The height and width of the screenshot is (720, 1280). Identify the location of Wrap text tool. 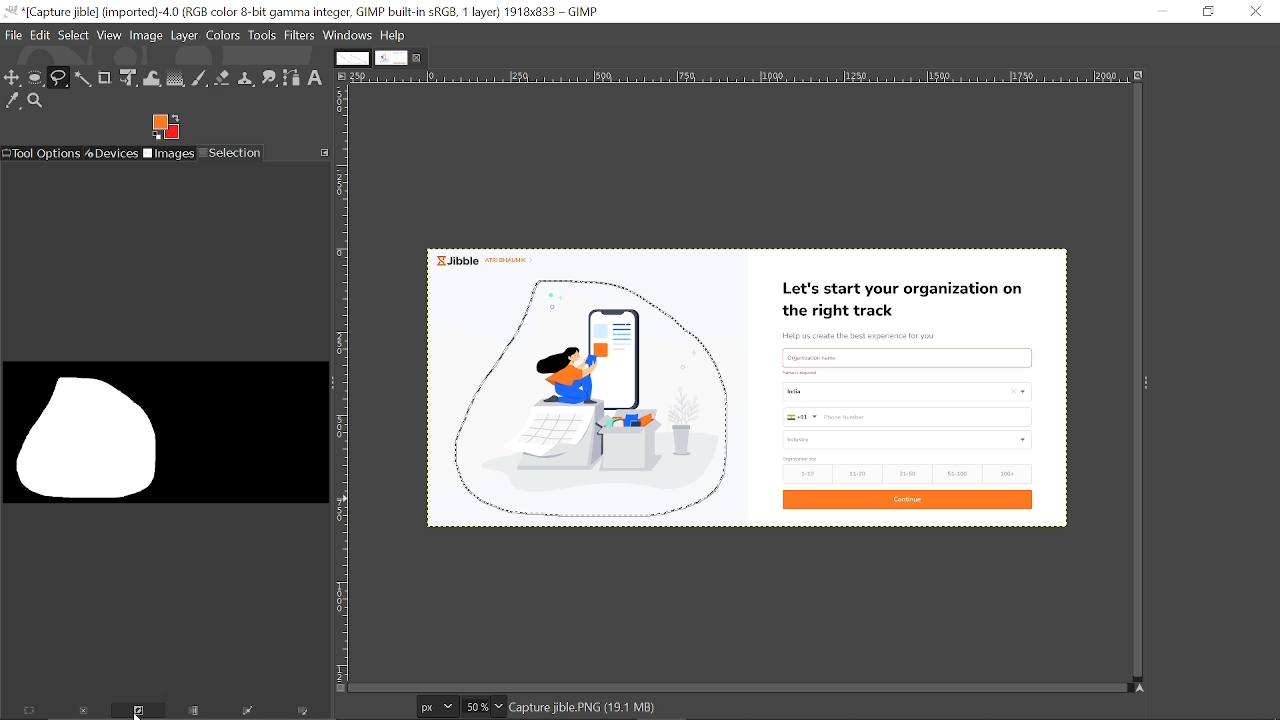
(153, 78).